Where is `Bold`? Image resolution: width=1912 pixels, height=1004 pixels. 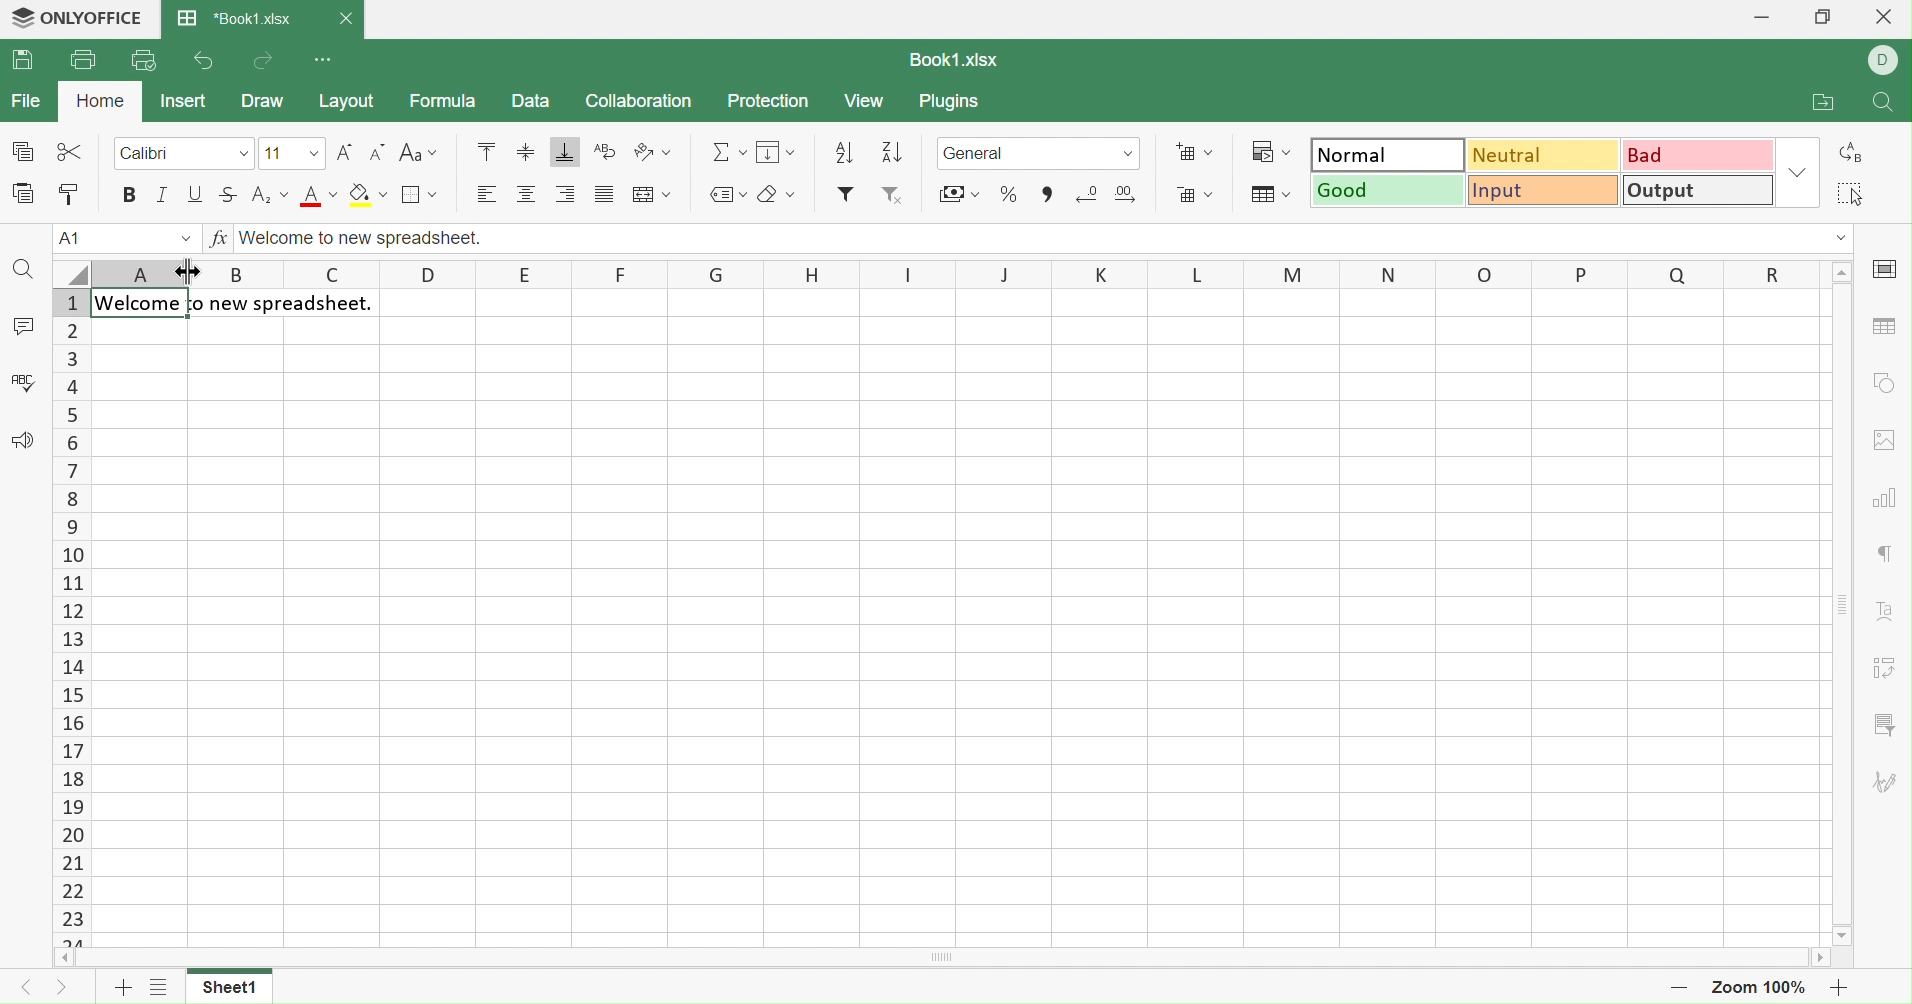
Bold is located at coordinates (130, 193).